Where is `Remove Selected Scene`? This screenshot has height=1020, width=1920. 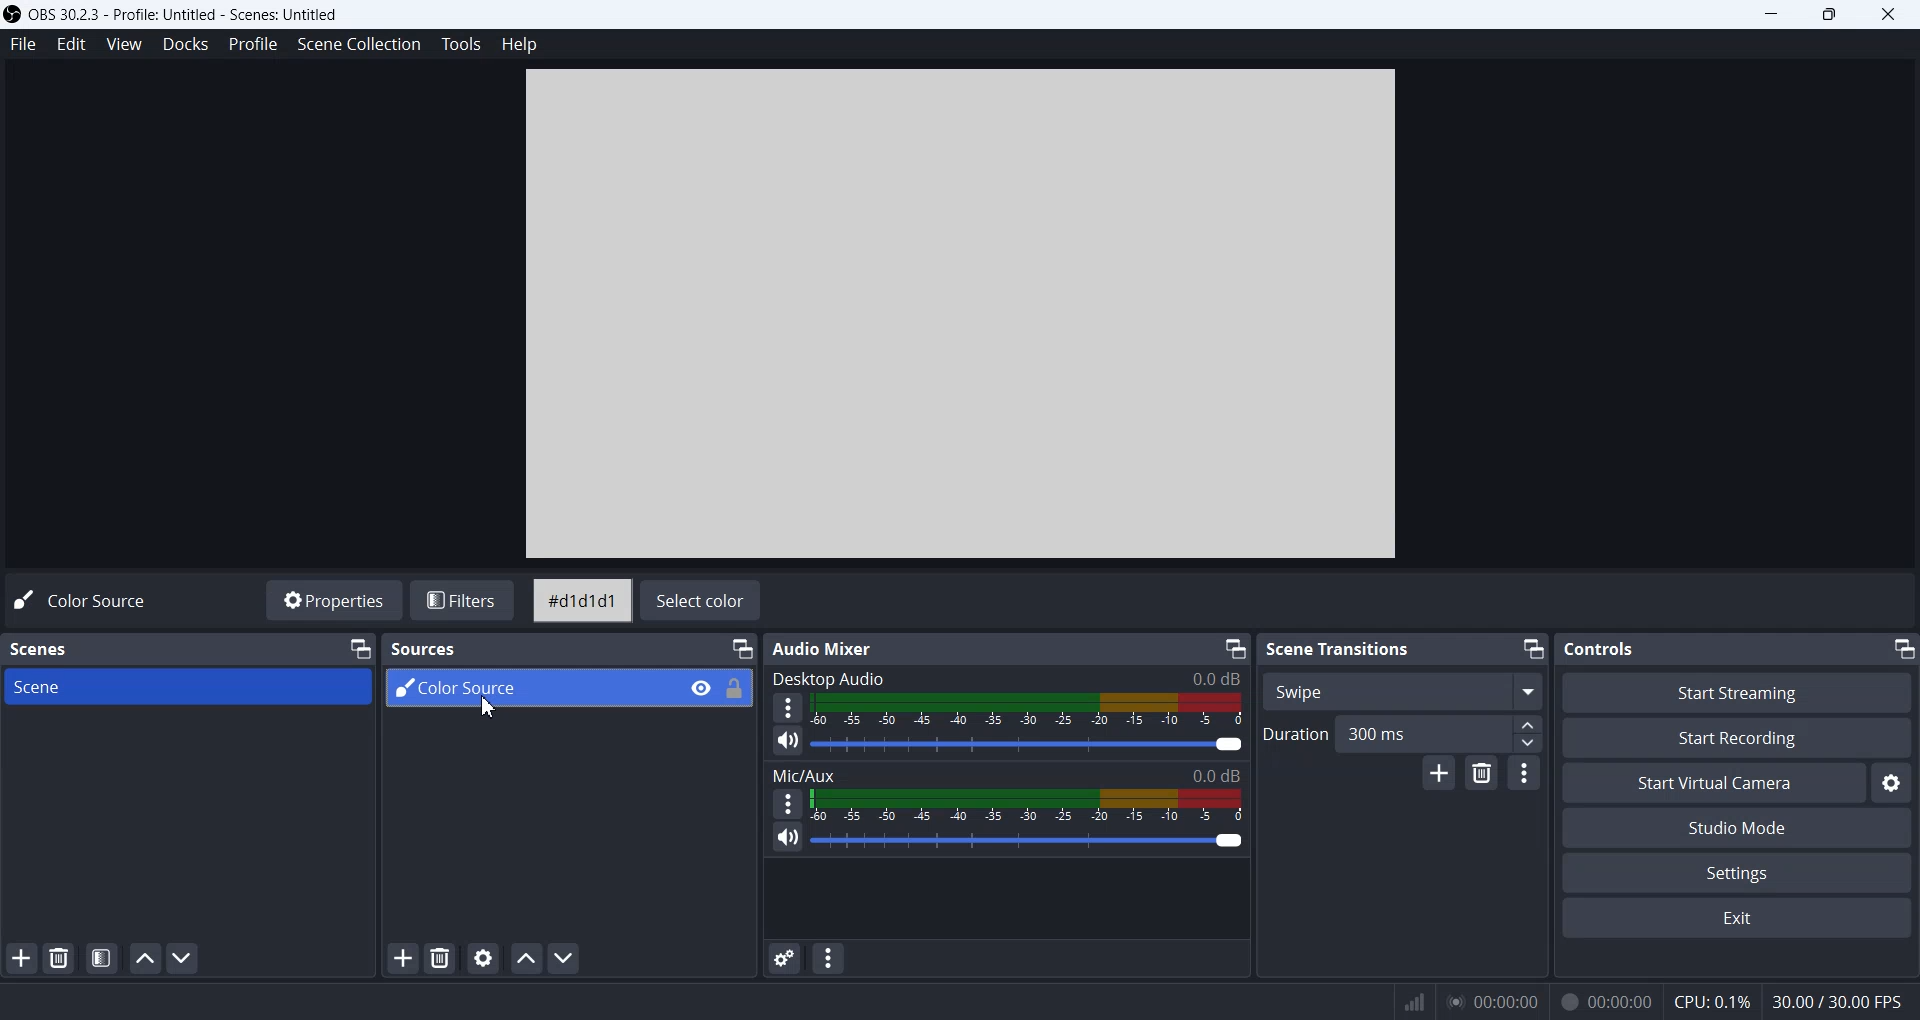 Remove Selected Scene is located at coordinates (61, 958).